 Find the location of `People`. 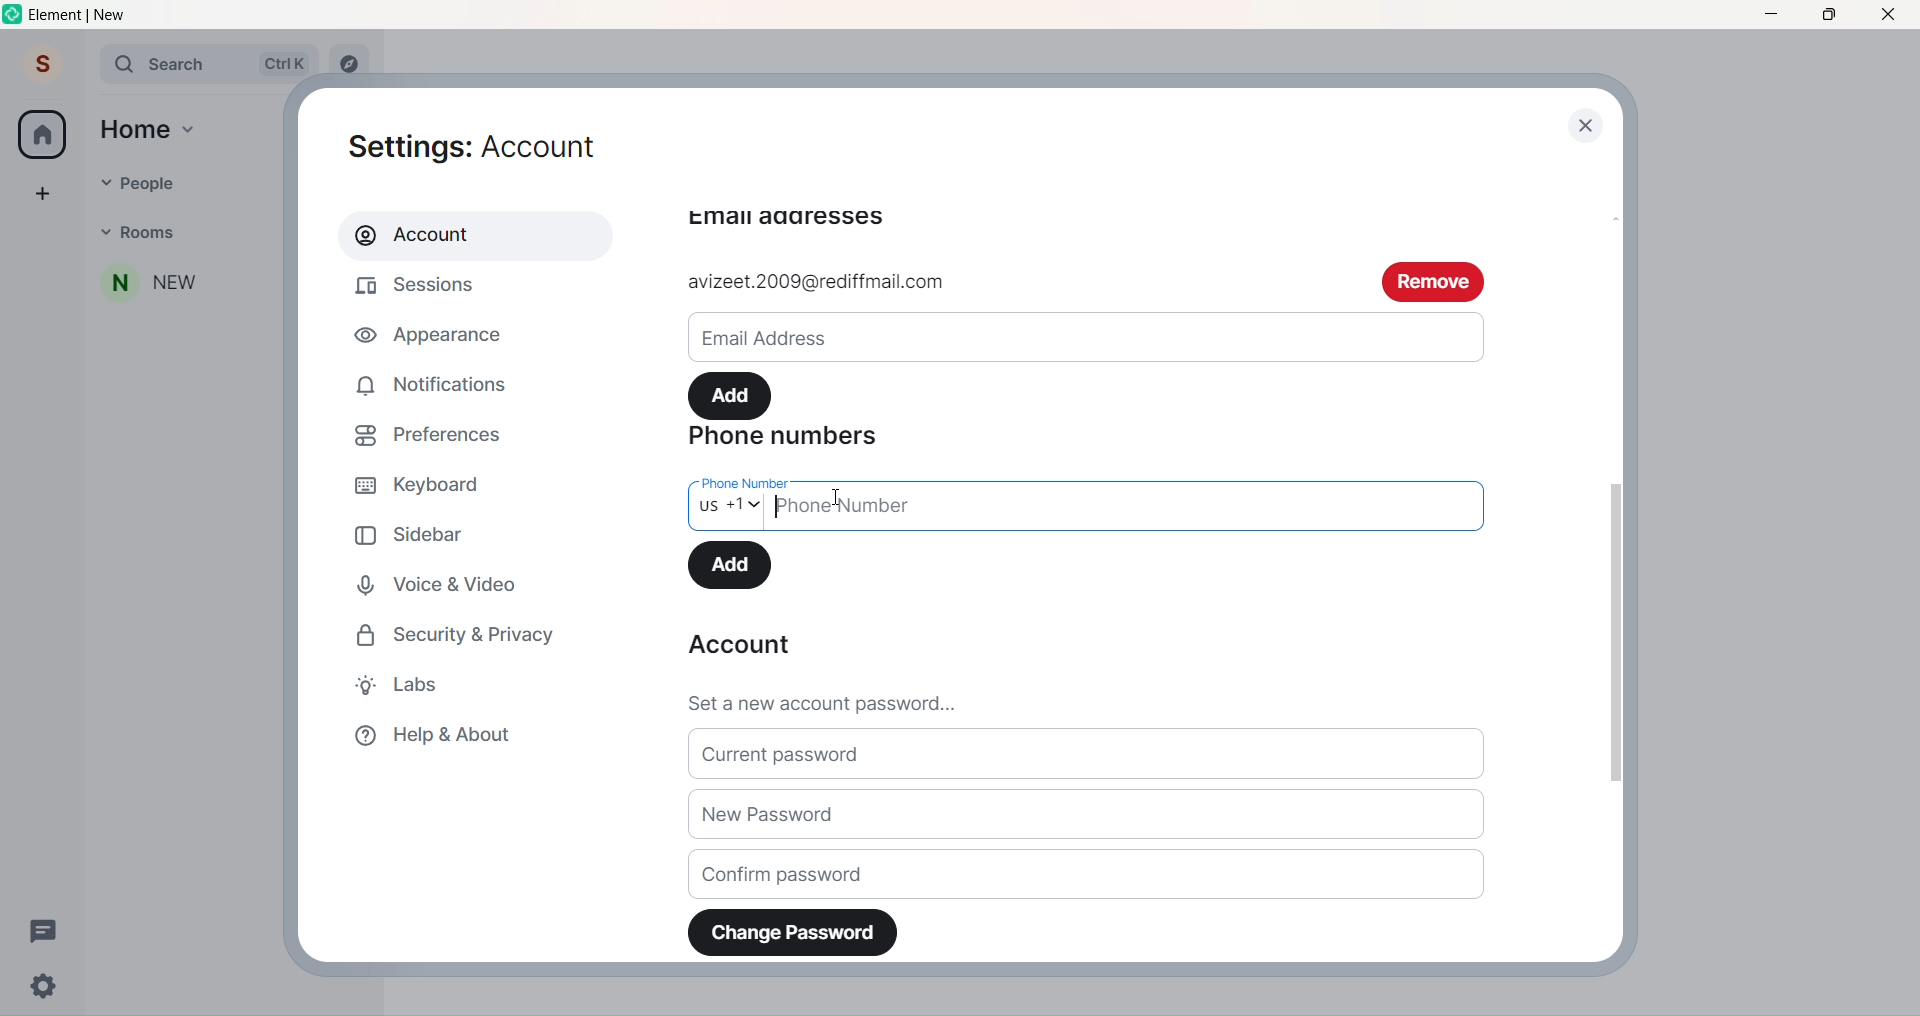

People is located at coordinates (196, 180).